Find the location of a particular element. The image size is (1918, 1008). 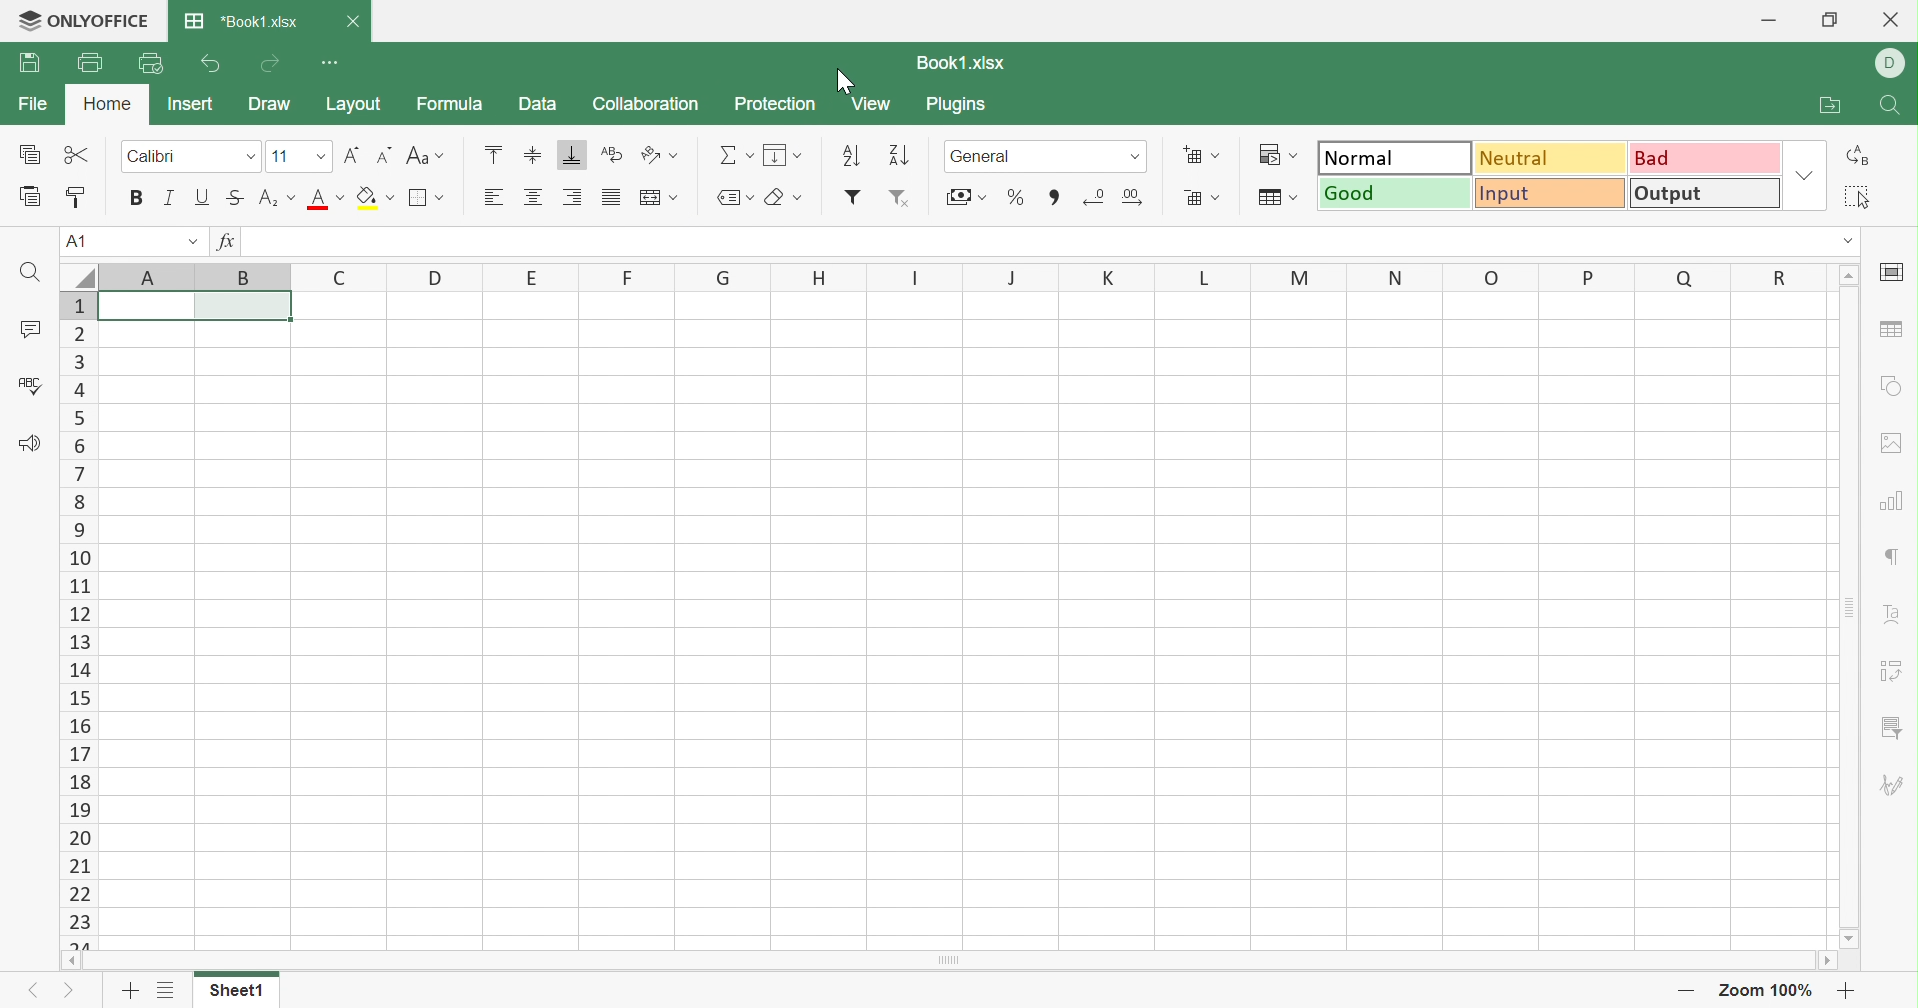

Conditional formatting is located at coordinates (1277, 155).